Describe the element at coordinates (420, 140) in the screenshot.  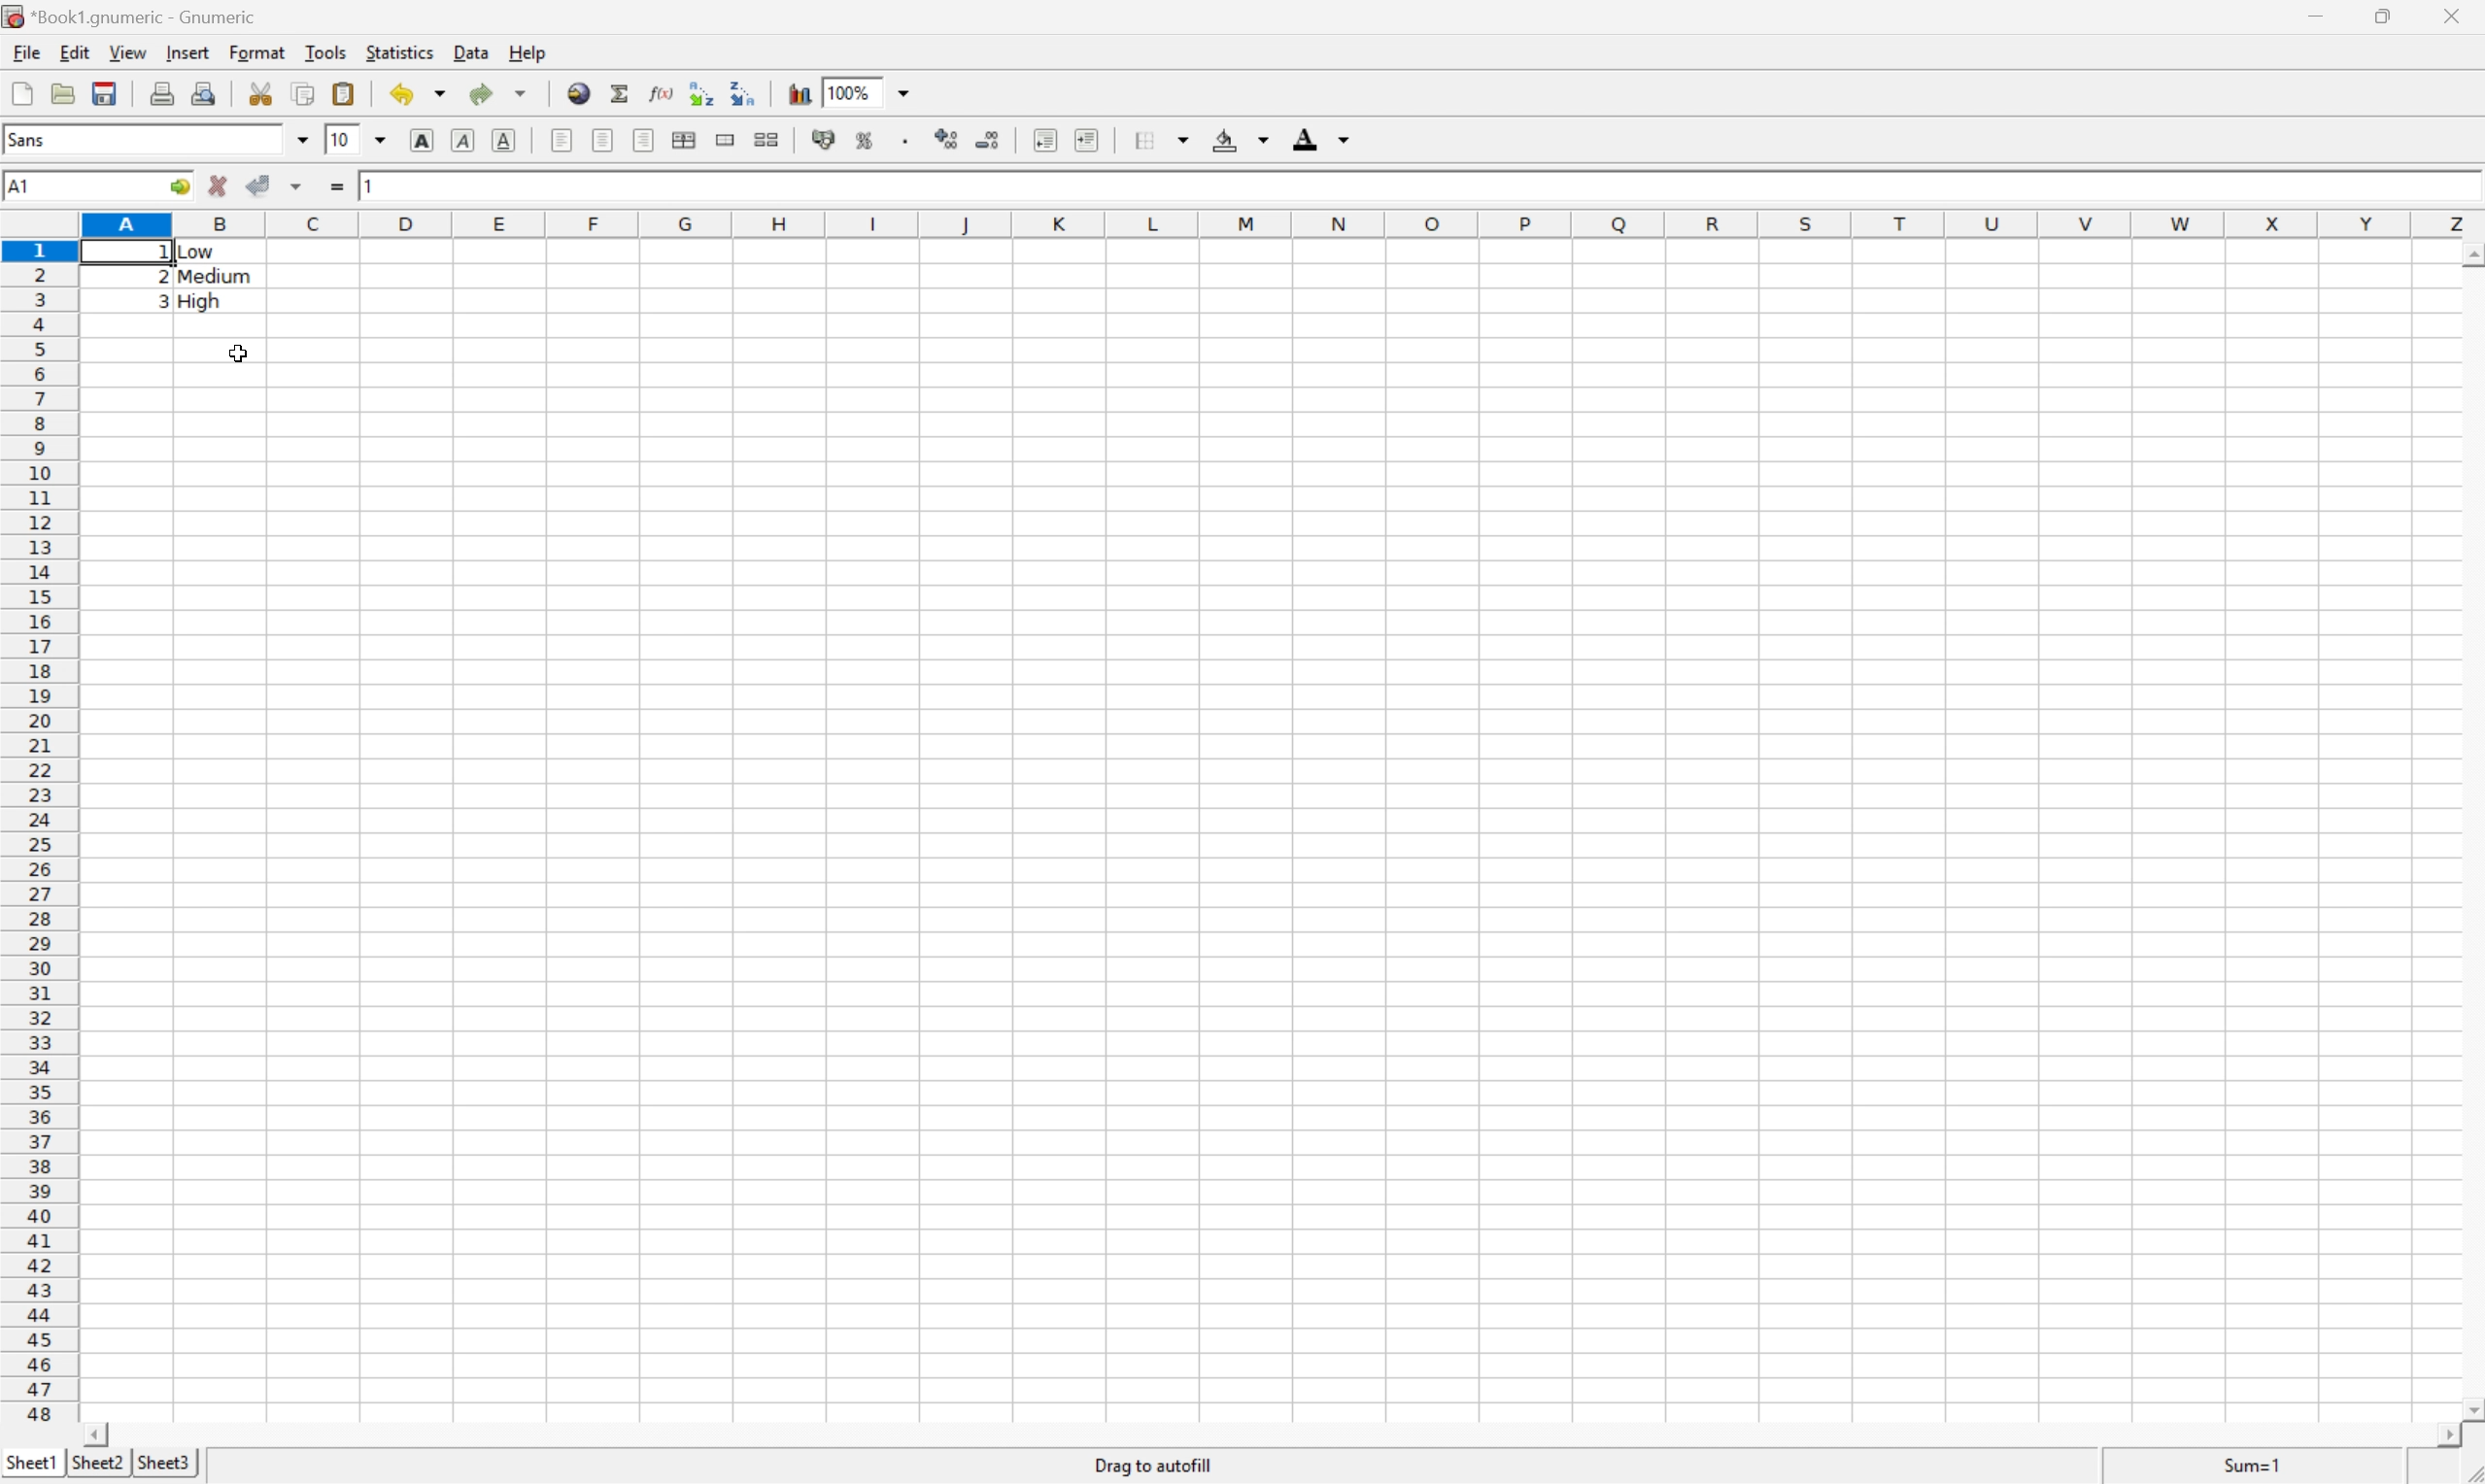
I see `Bold` at that location.